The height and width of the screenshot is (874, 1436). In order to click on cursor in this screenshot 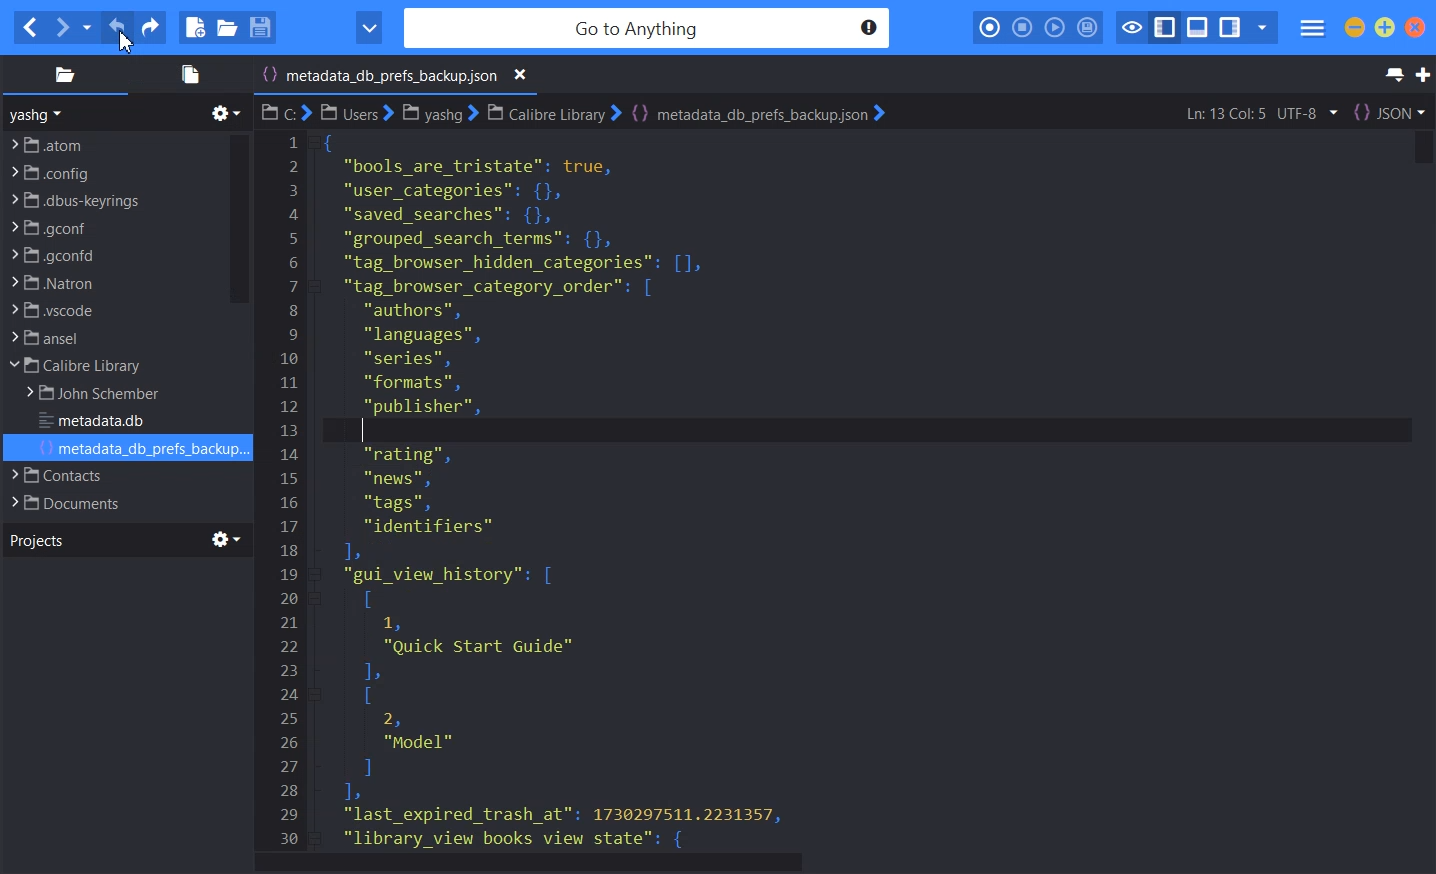, I will do `click(126, 40)`.